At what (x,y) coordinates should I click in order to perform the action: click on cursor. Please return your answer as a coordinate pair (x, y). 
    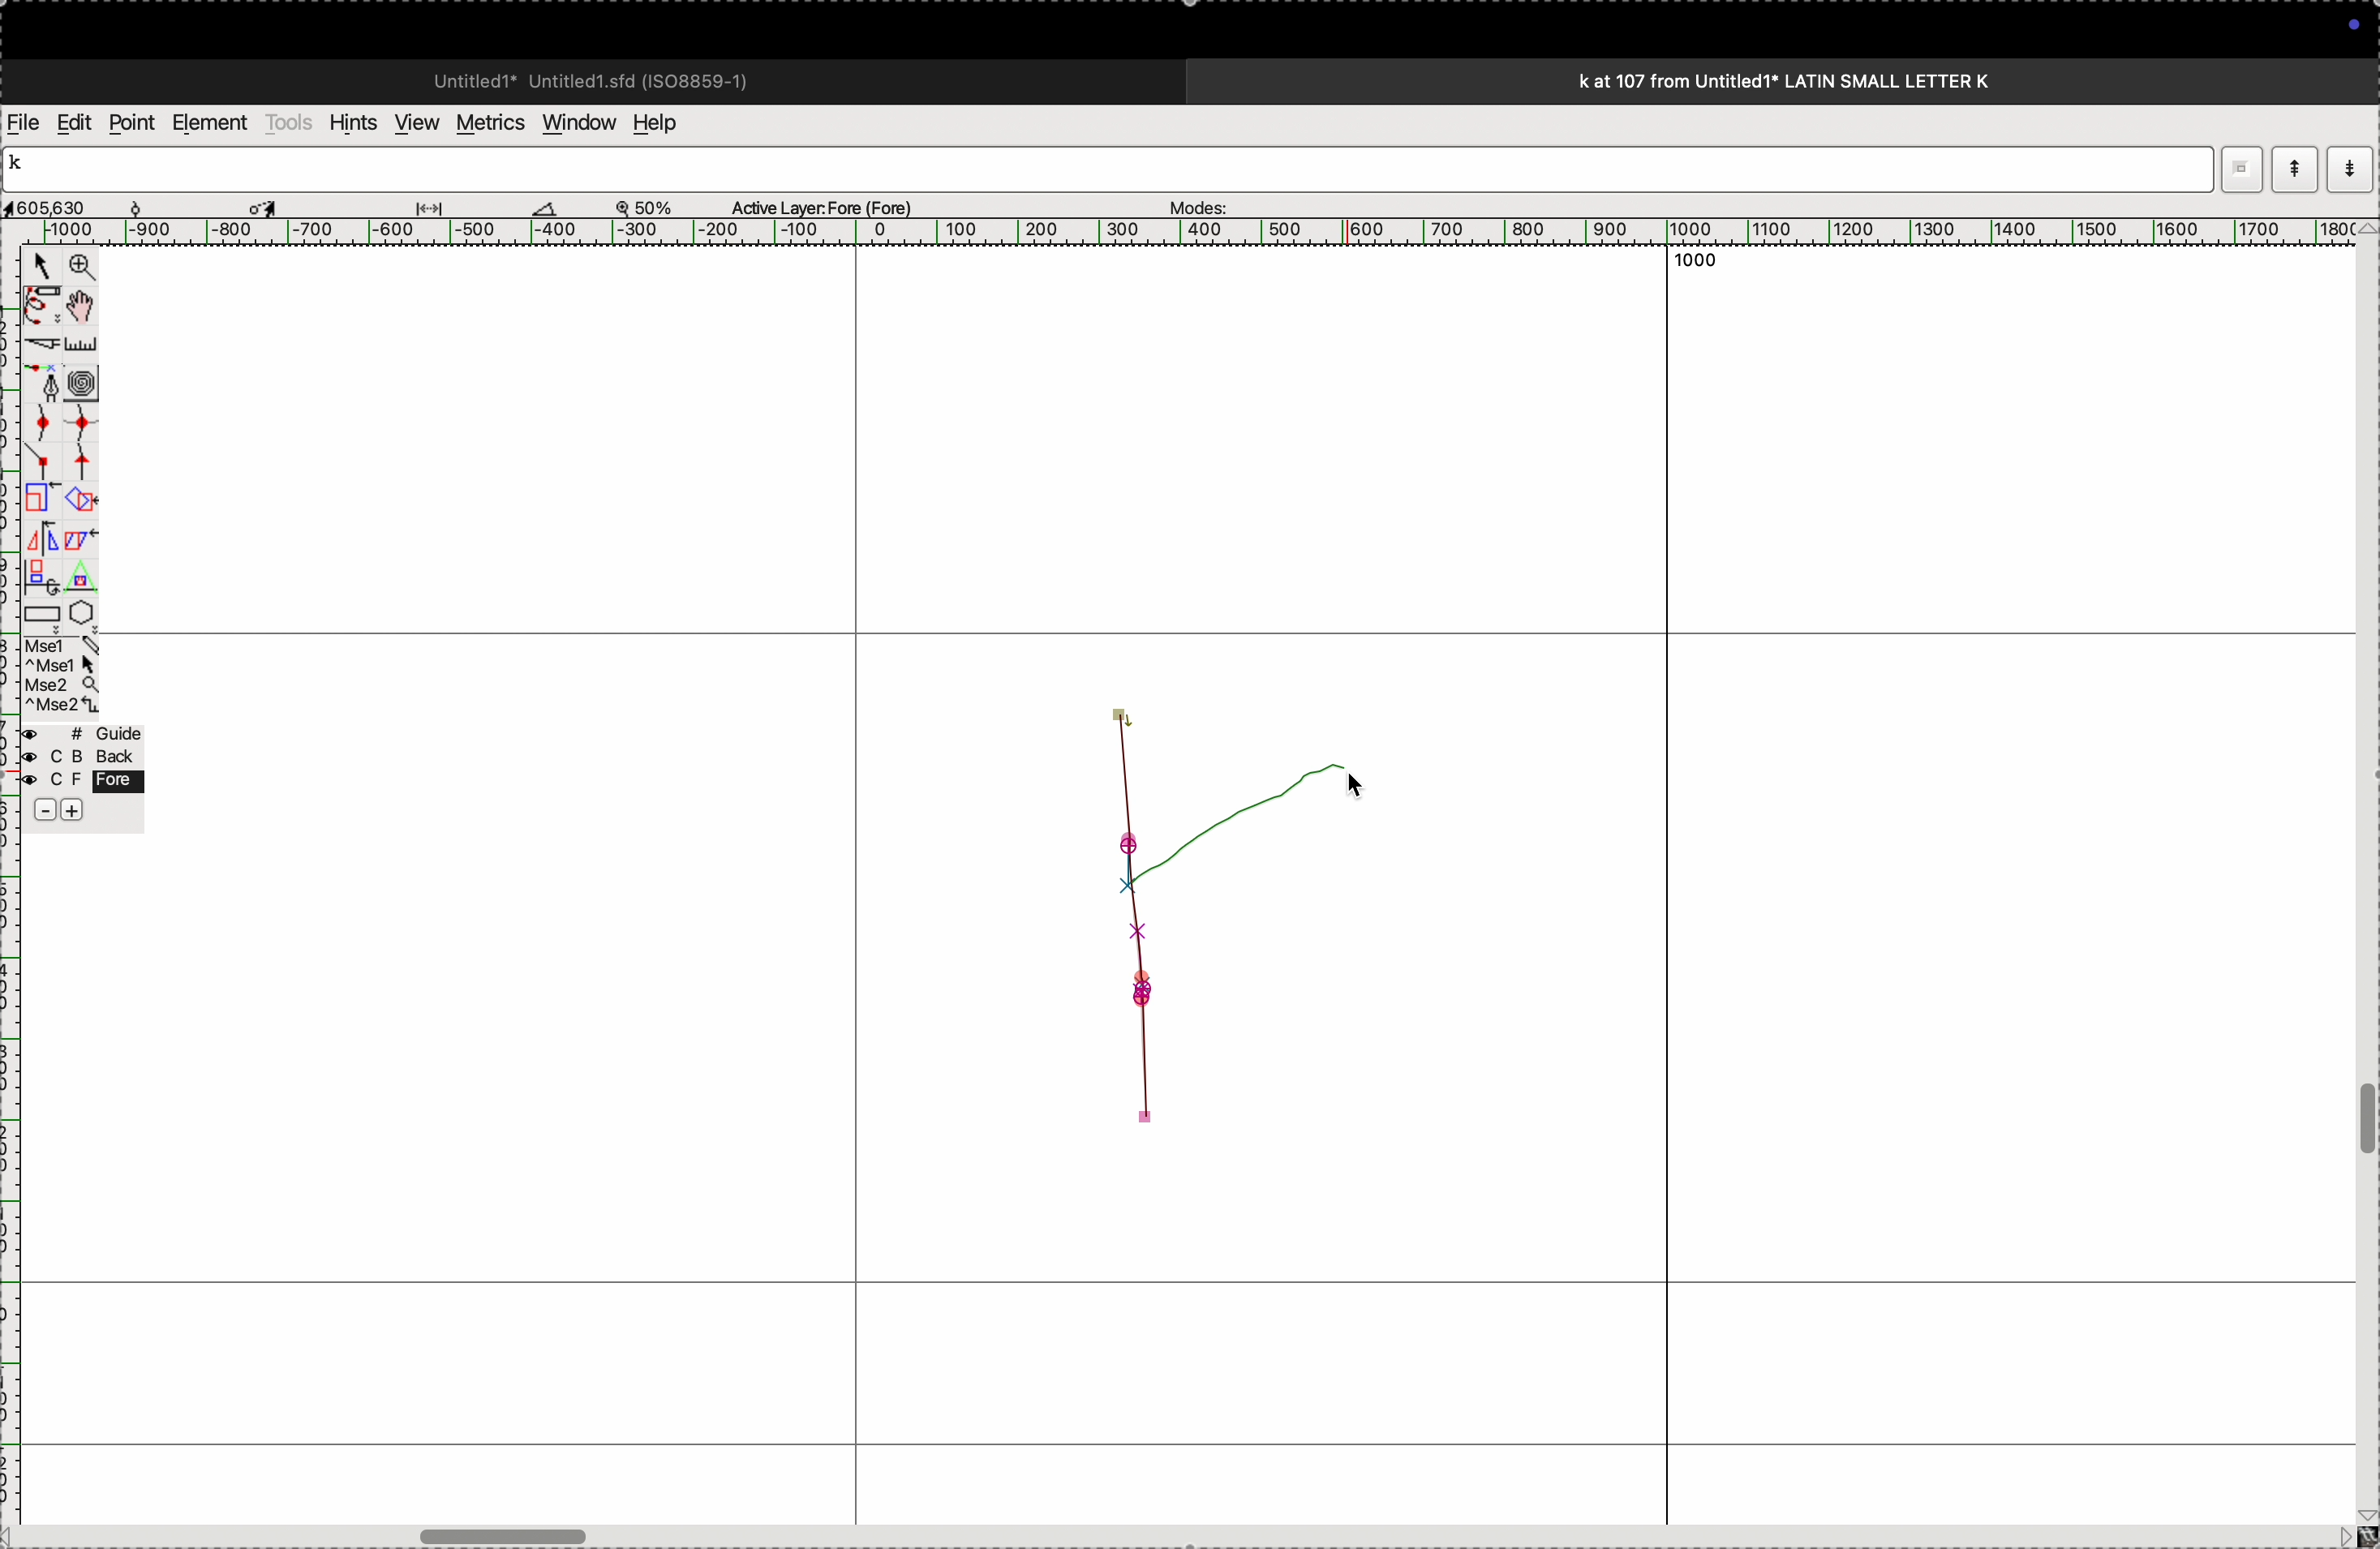
    Looking at the image, I should click on (41, 269).